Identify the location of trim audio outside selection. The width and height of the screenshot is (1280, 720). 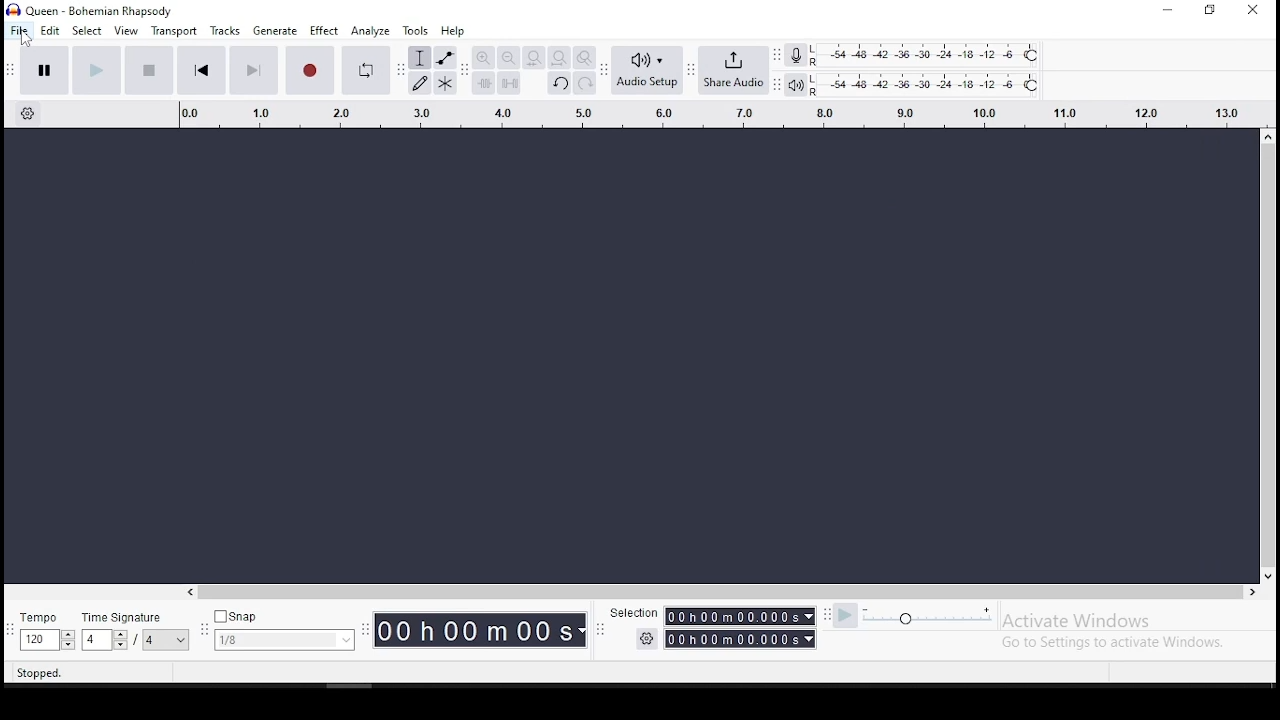
(483, 84).